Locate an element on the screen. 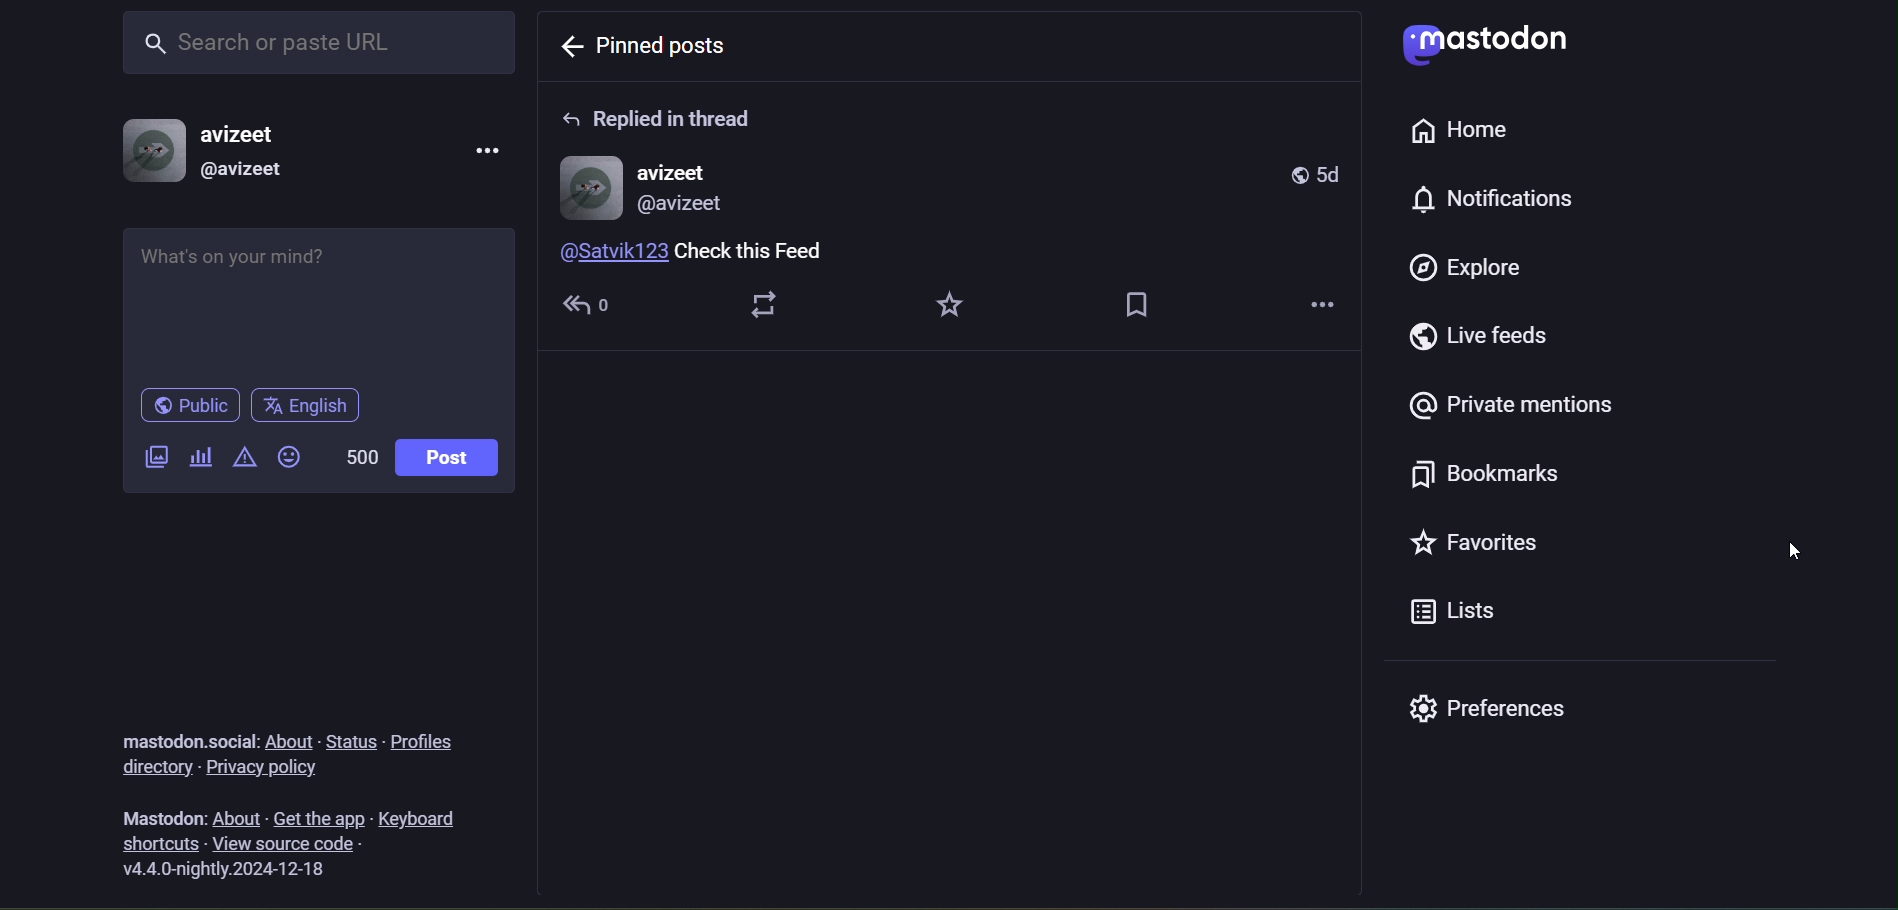 This screenshot has height=910, width=1898. favorites is located at coordinates (1485, 545).